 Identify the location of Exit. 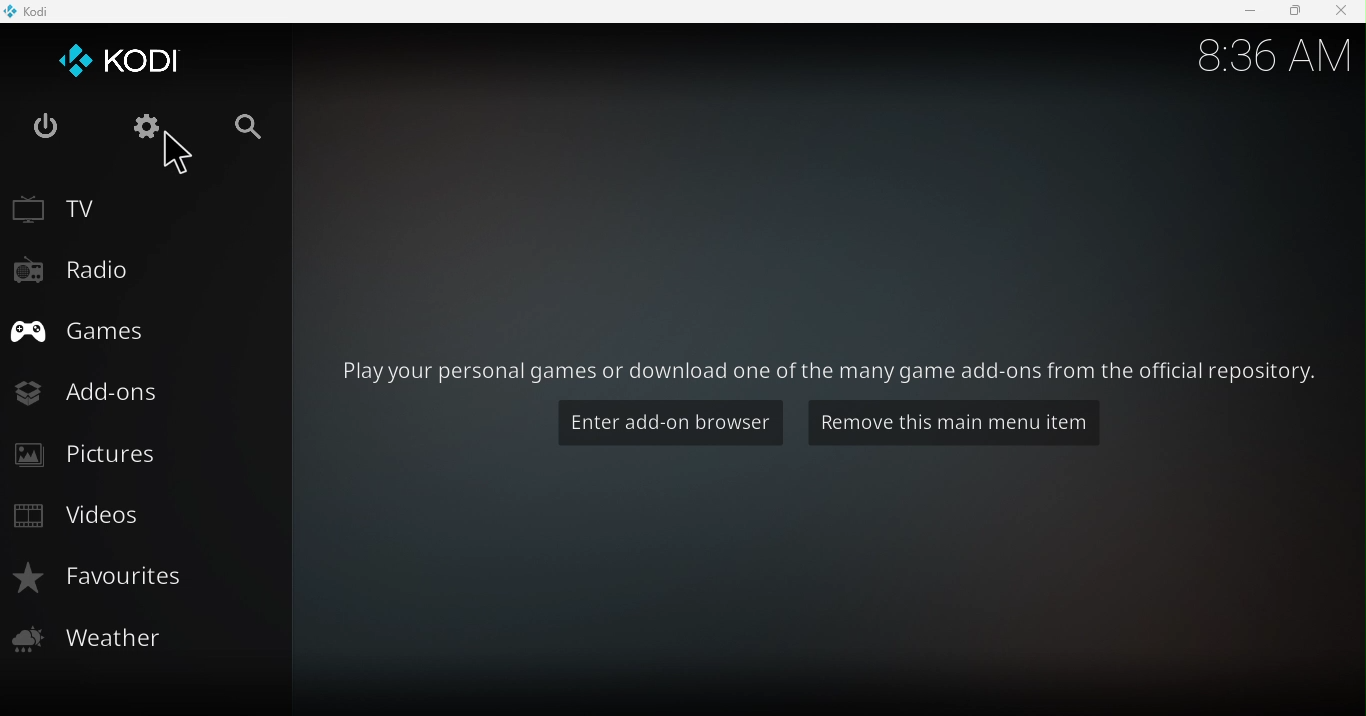
(46, 127).